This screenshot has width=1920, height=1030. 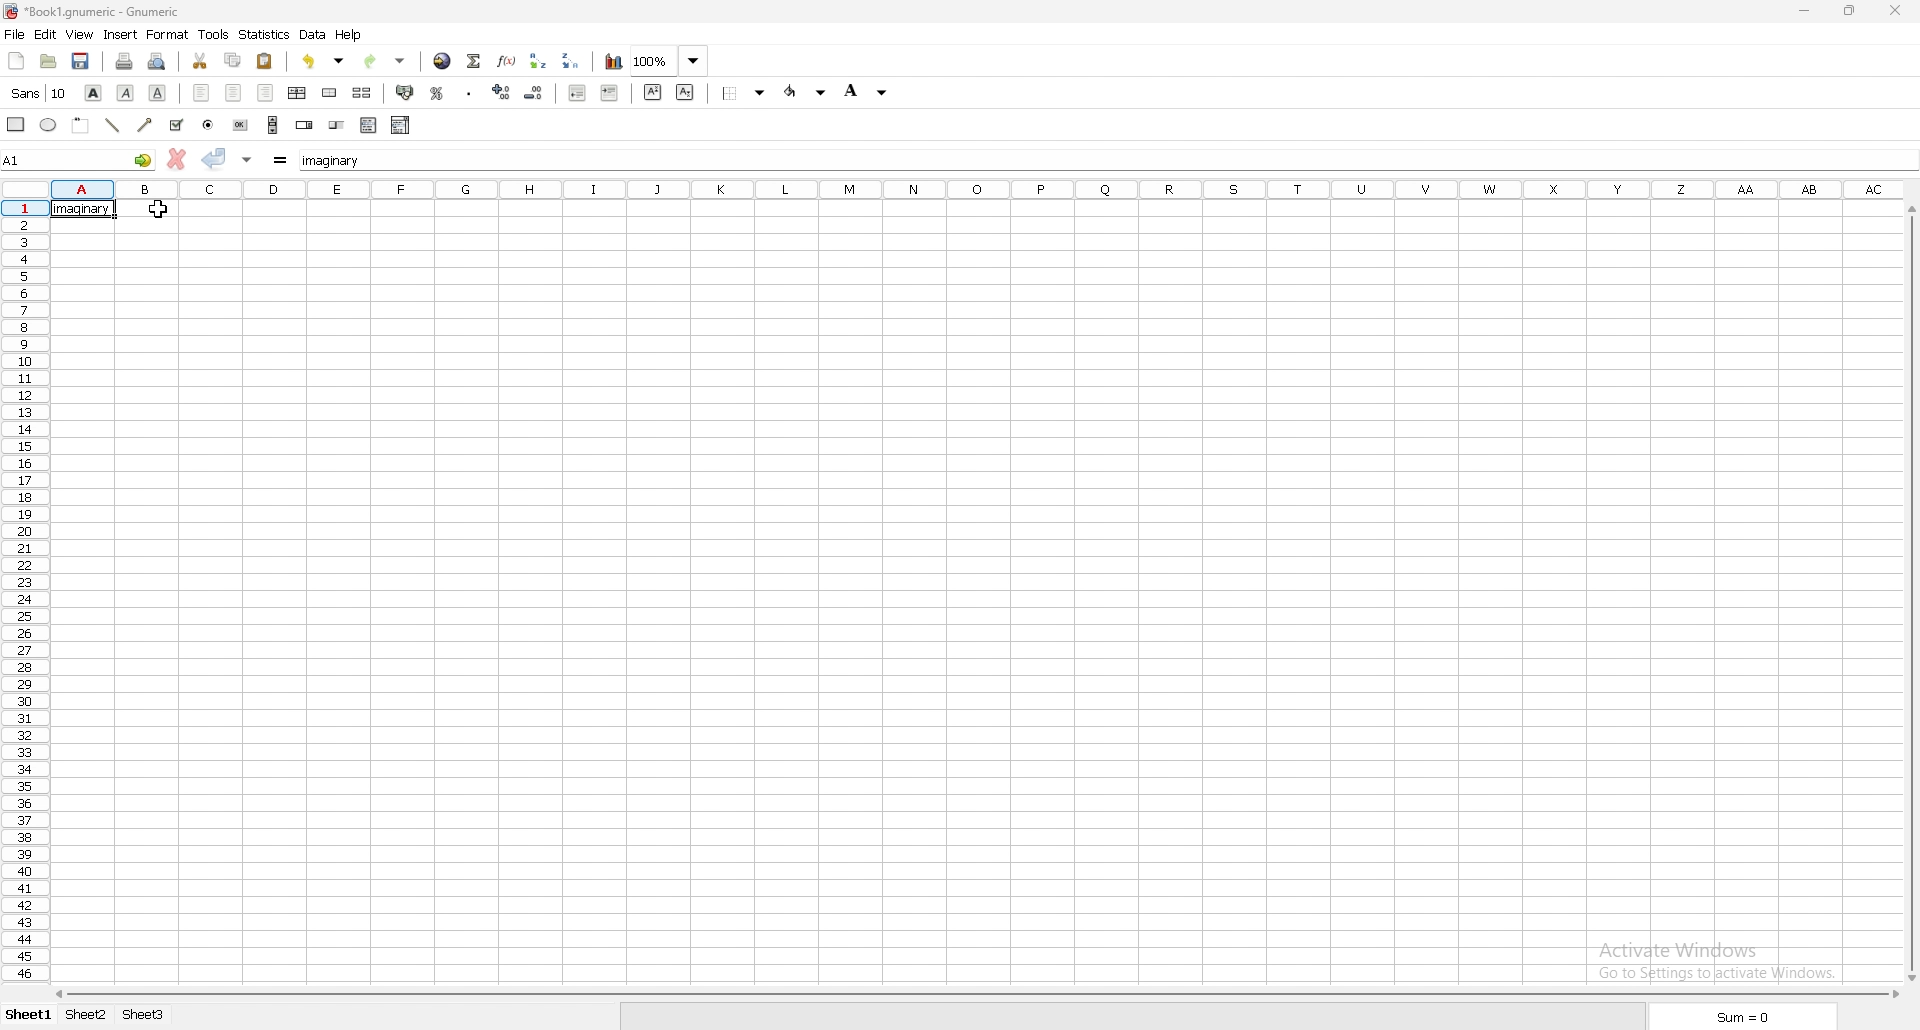 I want to click on word, so click(x=84, y=210).